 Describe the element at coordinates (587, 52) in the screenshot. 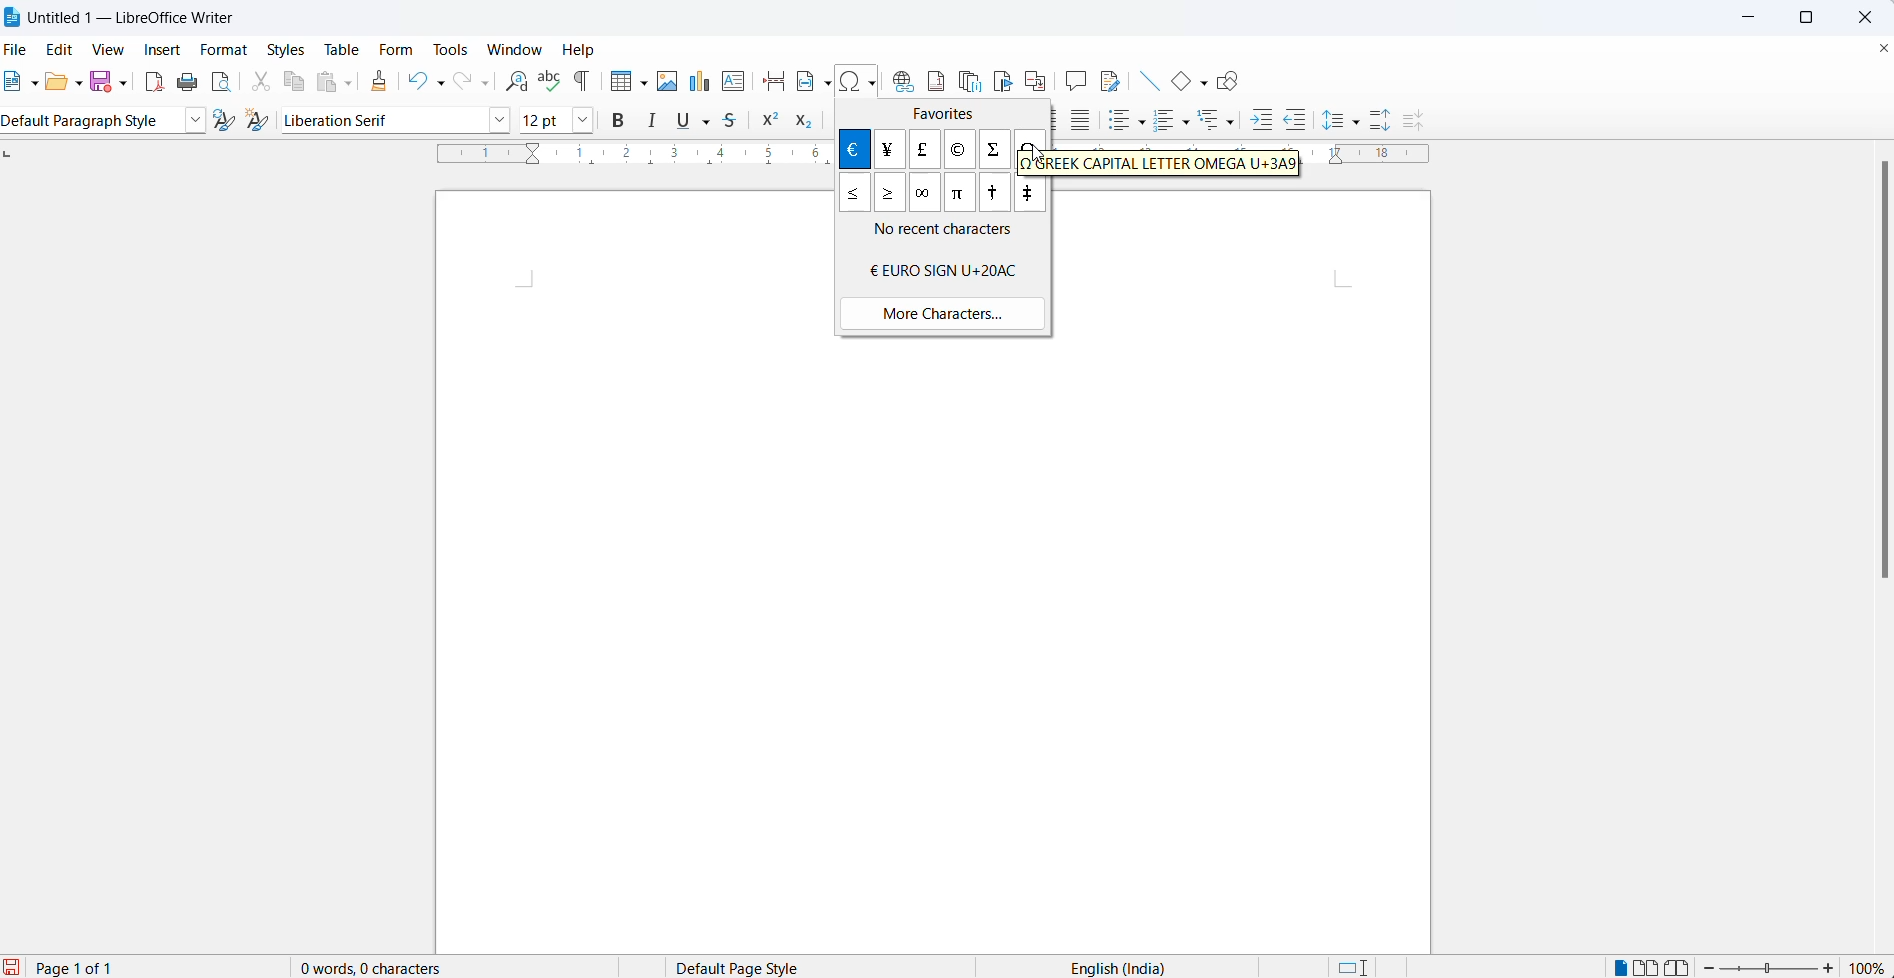

I see `help` at that location.